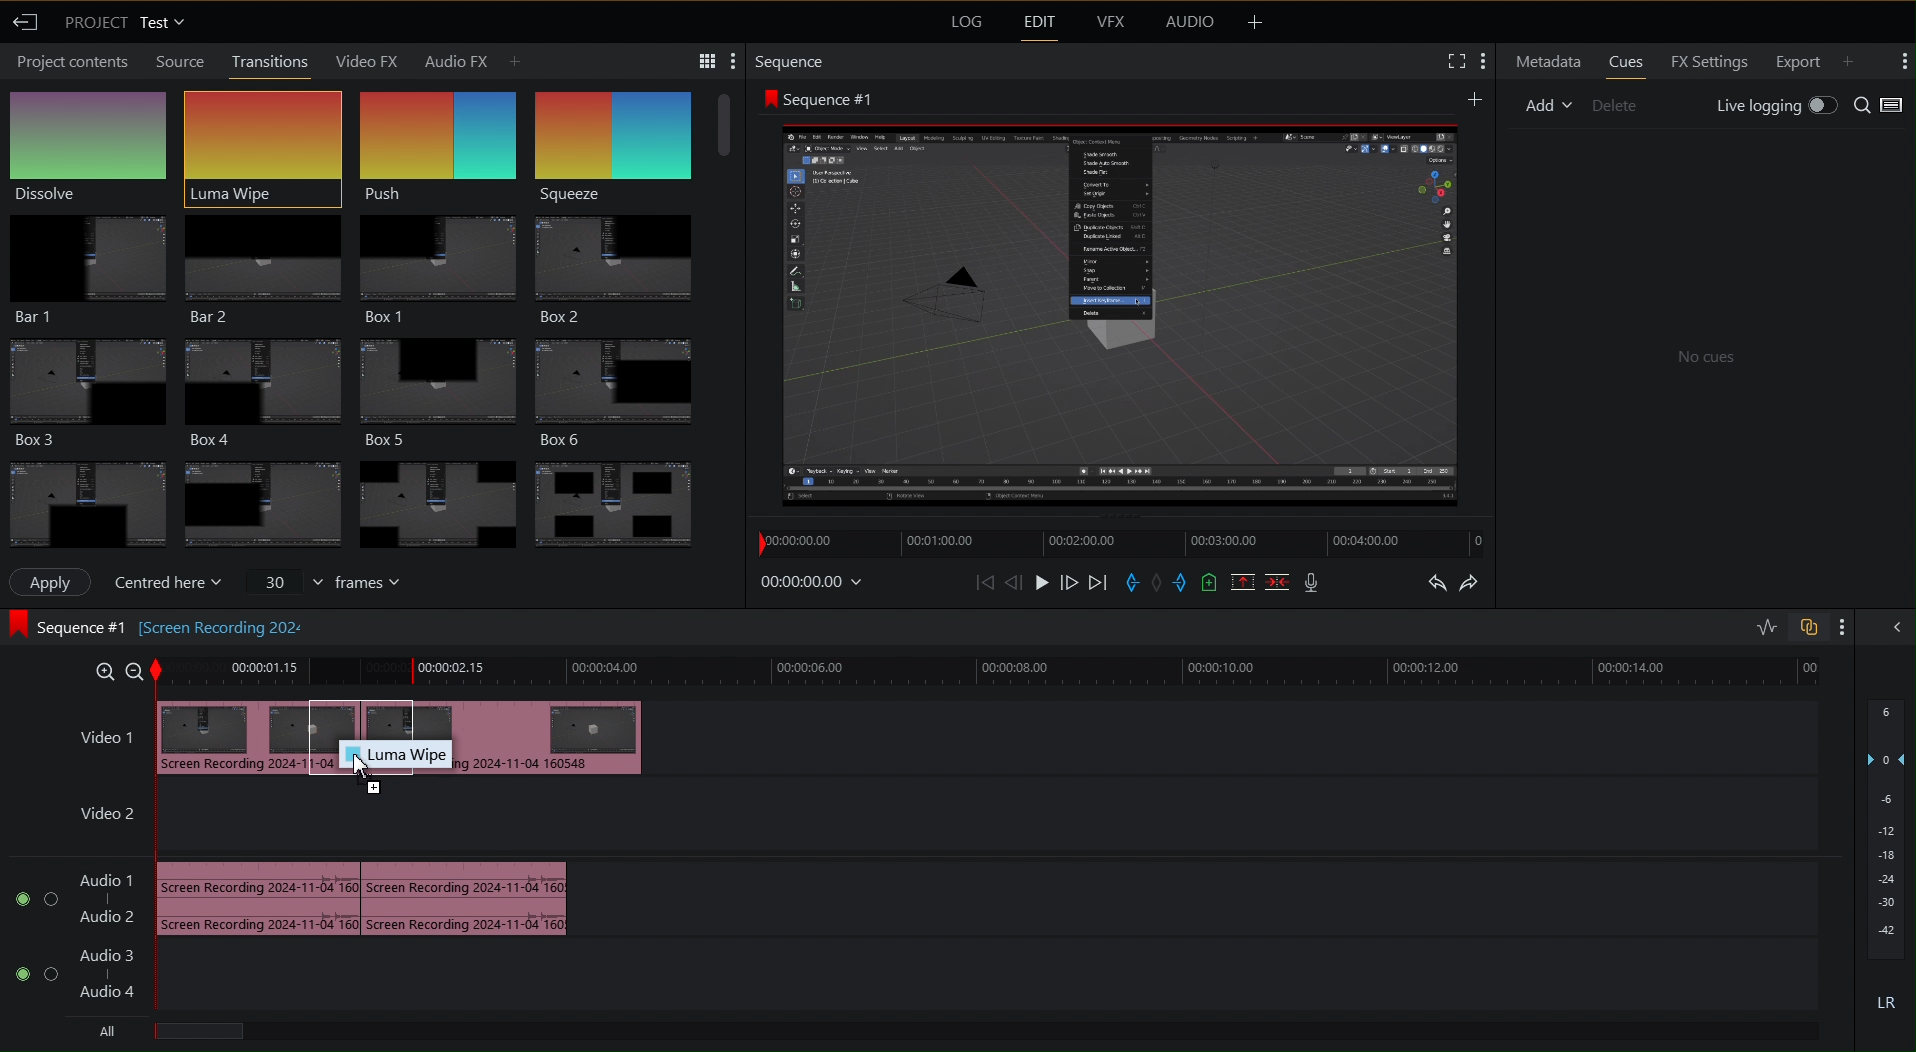 The width and height of the screenshot is (1916, 1052). What do you see at coordinates (964, 23) in the screenshot?
I see `Log` at bounding box center [964, 23].